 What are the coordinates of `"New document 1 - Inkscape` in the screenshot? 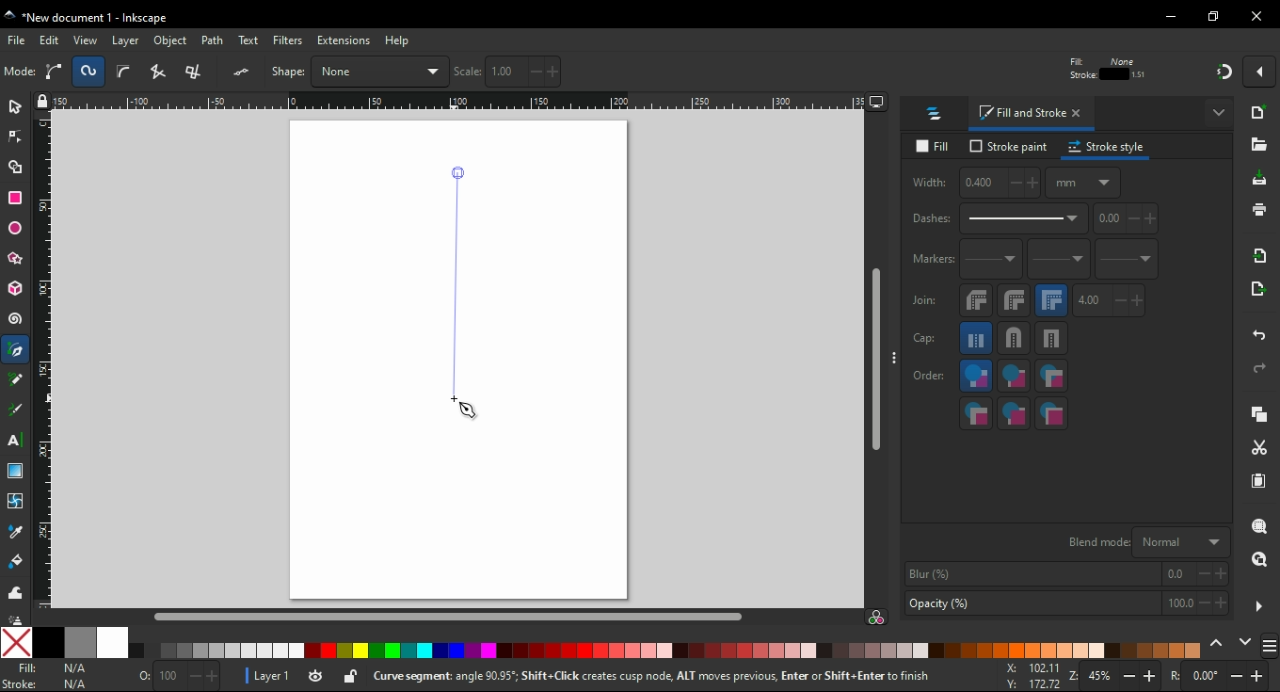 It's located at (88, 19).